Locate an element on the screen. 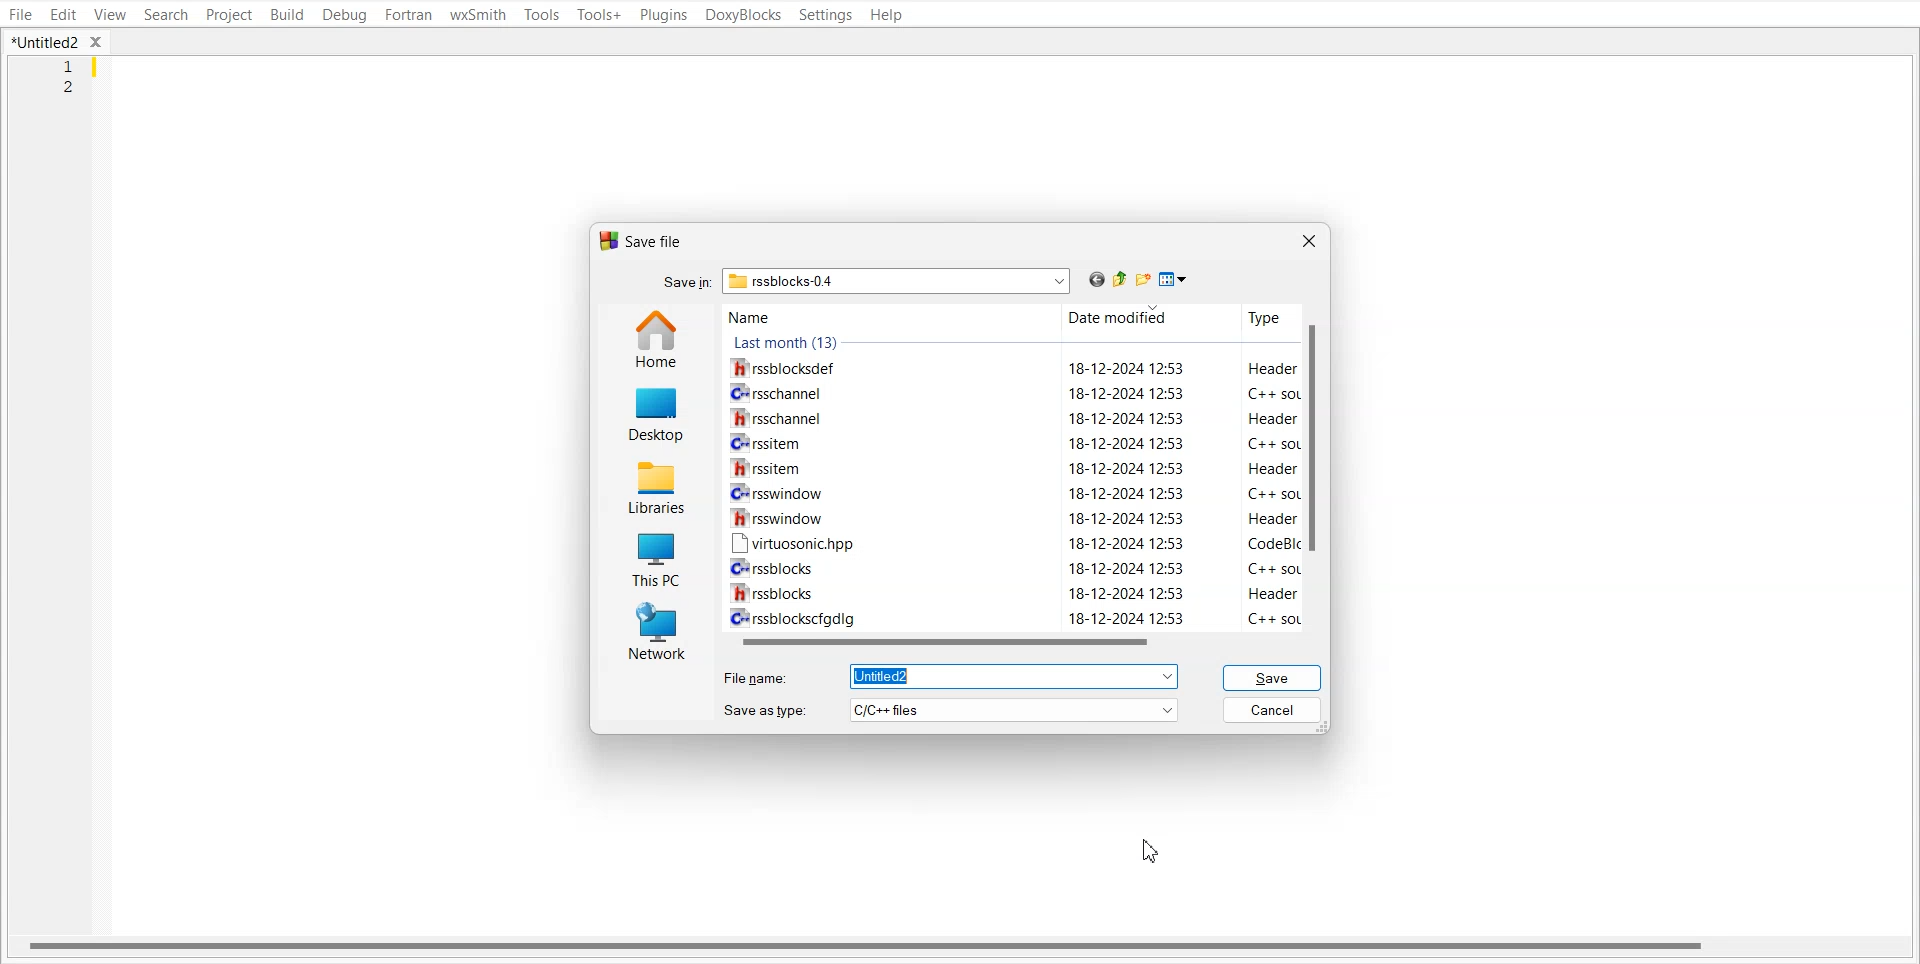 The image size is (1920, 964). Folder is located at coordinates (58, 41).